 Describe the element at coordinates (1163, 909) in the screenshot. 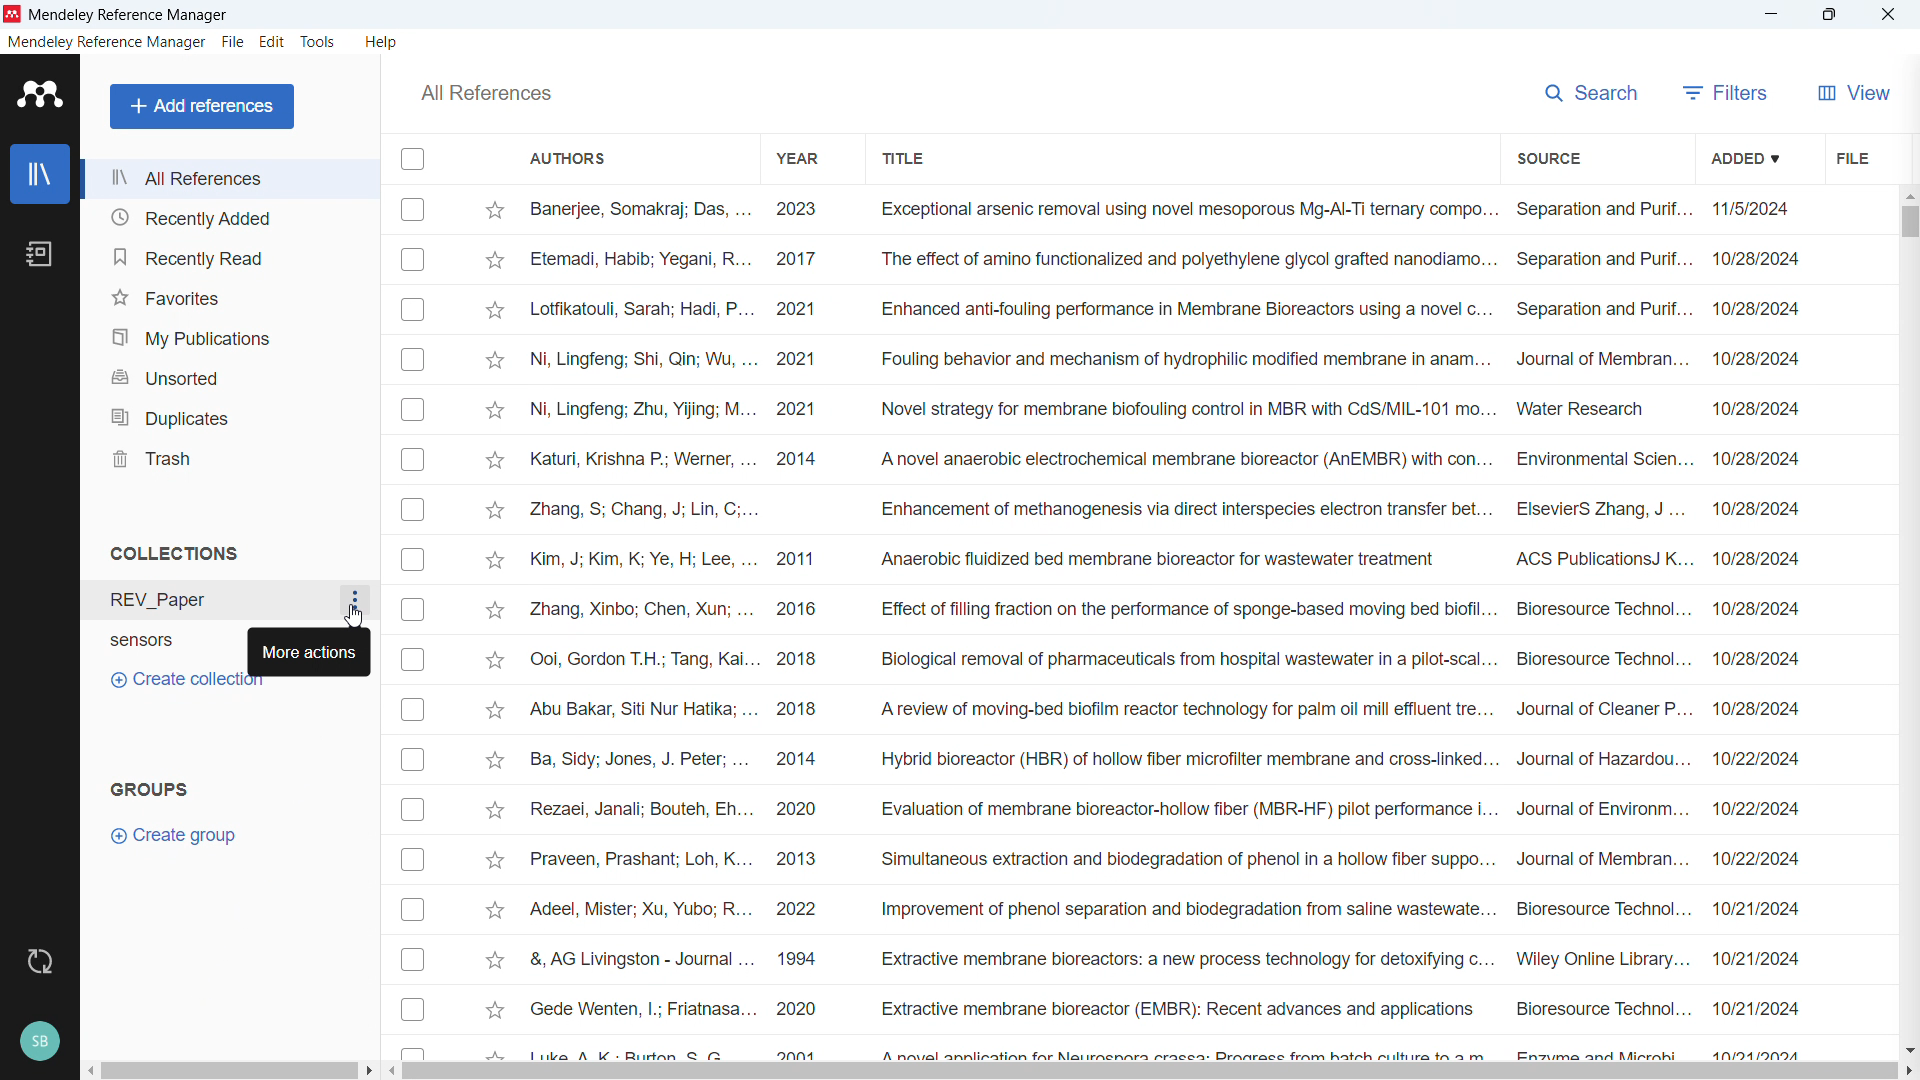

I see `Adeel, Mister; Xu, Yubo; R... 2022 Improvement of phenol separation and biodegradation from saline wastewate... Bioresource Technol... 10/21/2024` at that location.